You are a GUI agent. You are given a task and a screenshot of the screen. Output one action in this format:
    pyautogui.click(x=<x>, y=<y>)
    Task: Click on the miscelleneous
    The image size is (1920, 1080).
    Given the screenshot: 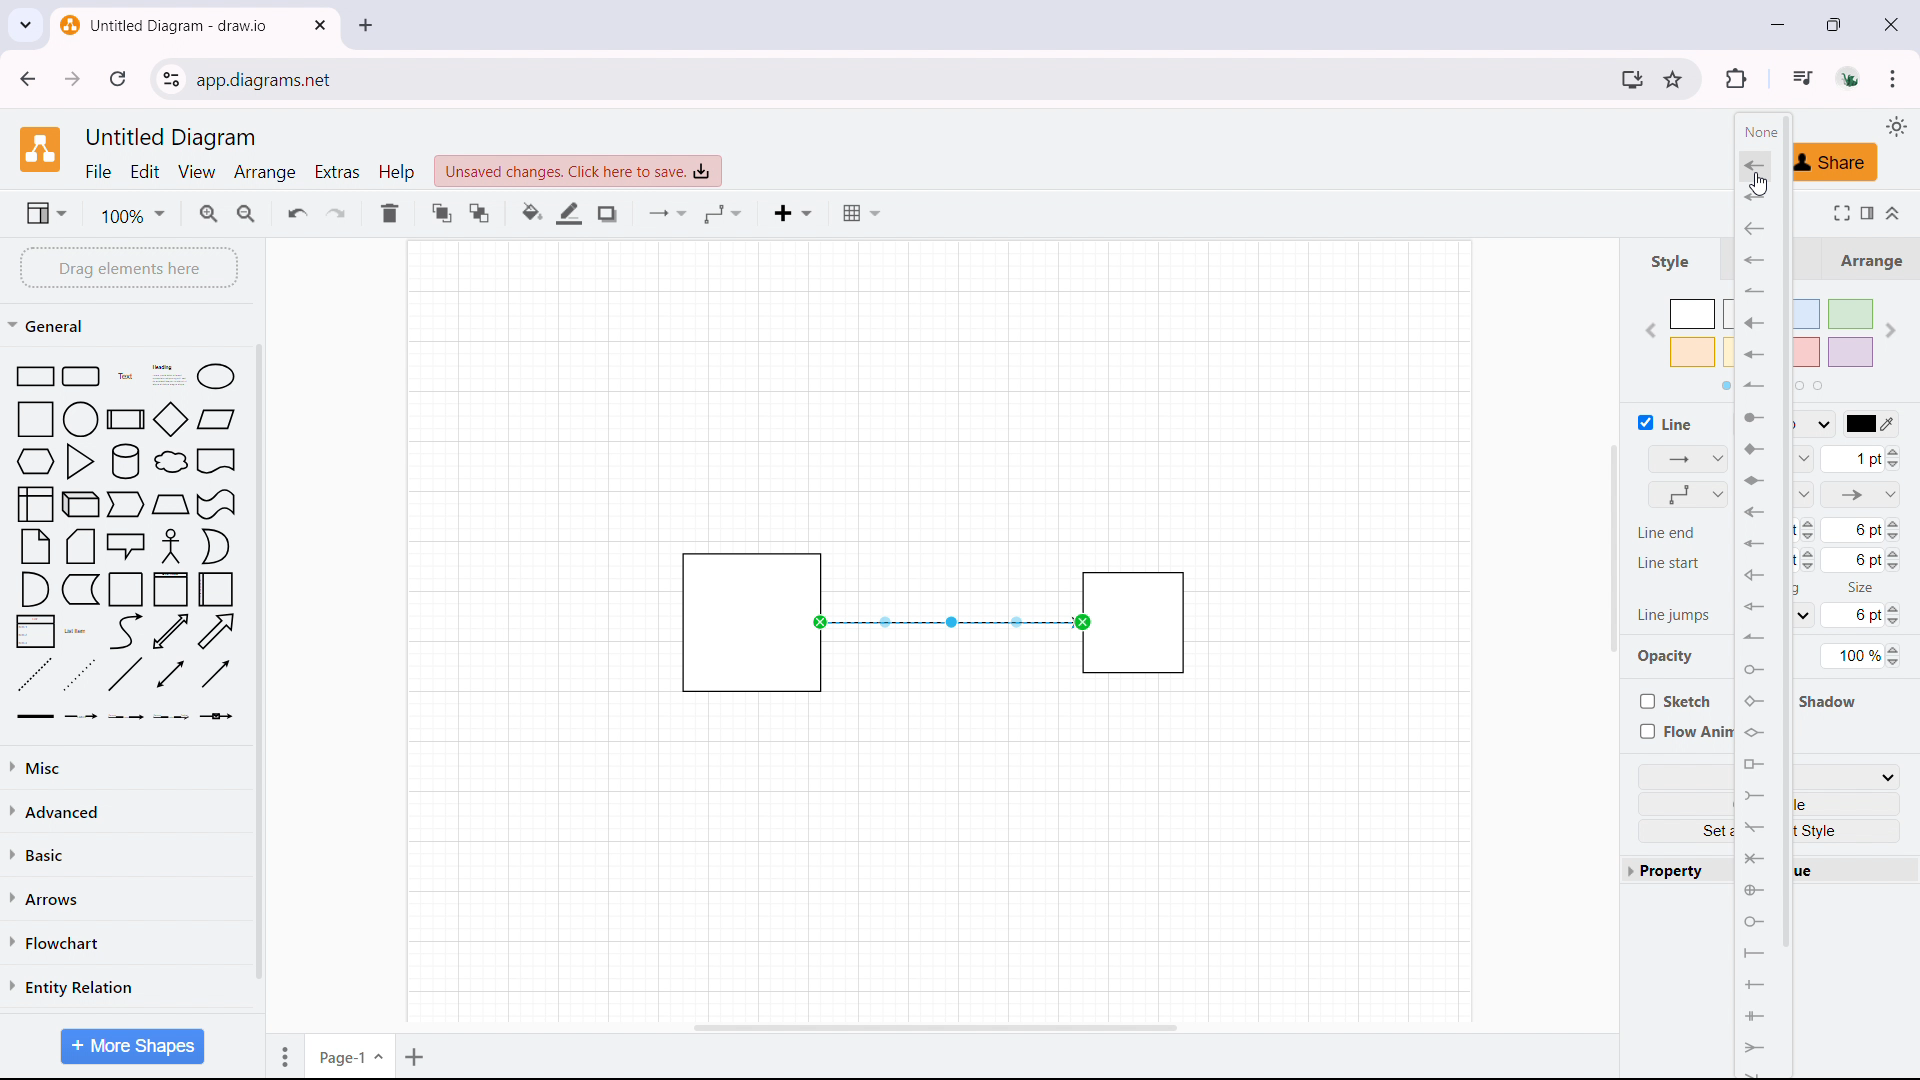 What is the action you would take?
    pyautogui.click(x=127, y=766)
    